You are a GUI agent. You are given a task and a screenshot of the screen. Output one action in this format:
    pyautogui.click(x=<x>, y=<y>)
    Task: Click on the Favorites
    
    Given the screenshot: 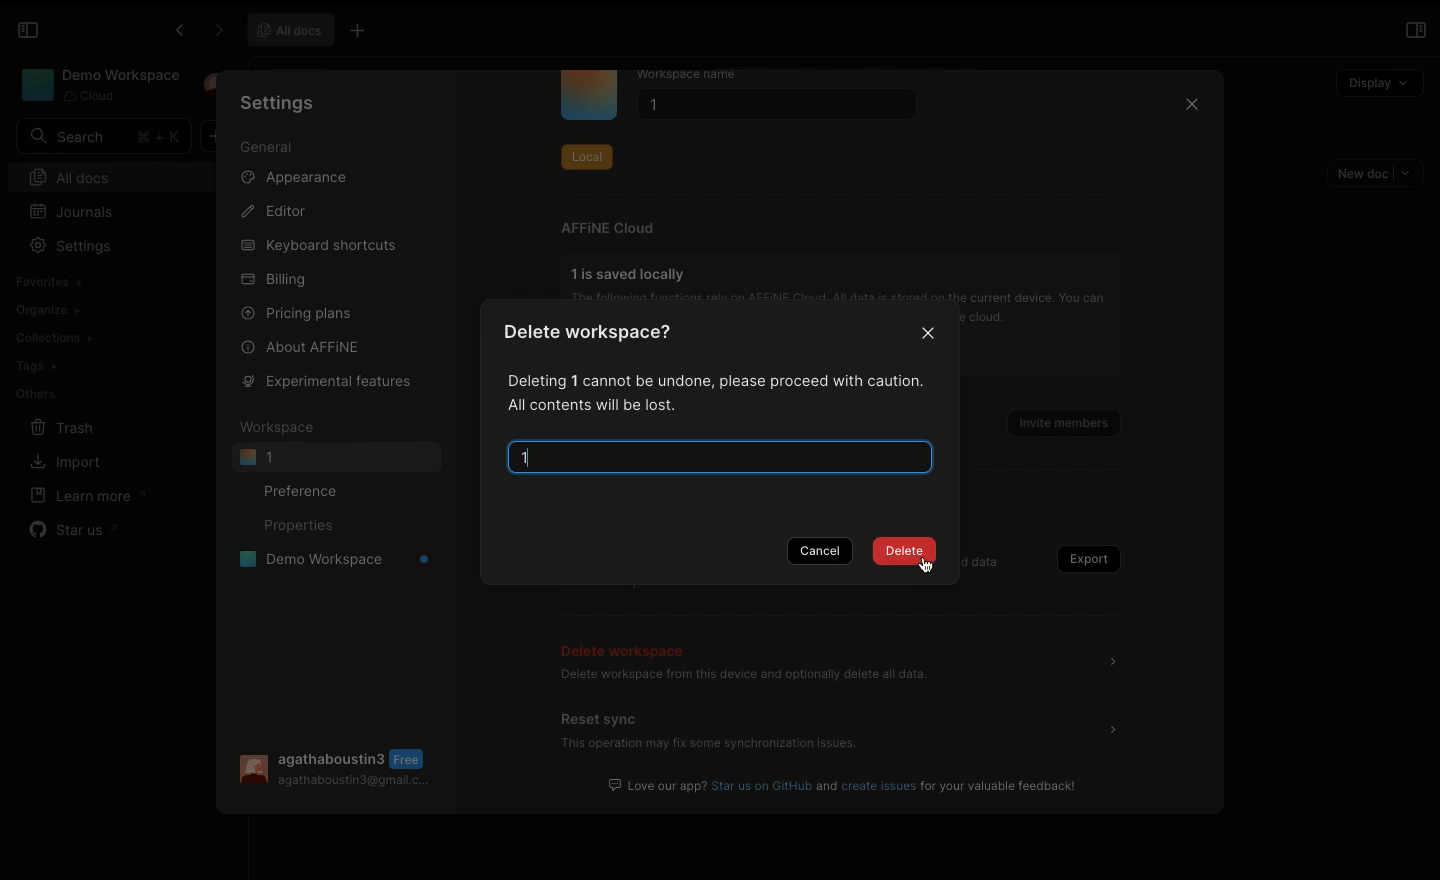 What is the action you would take?
    pyautogui.click(x=47, y=282)
    